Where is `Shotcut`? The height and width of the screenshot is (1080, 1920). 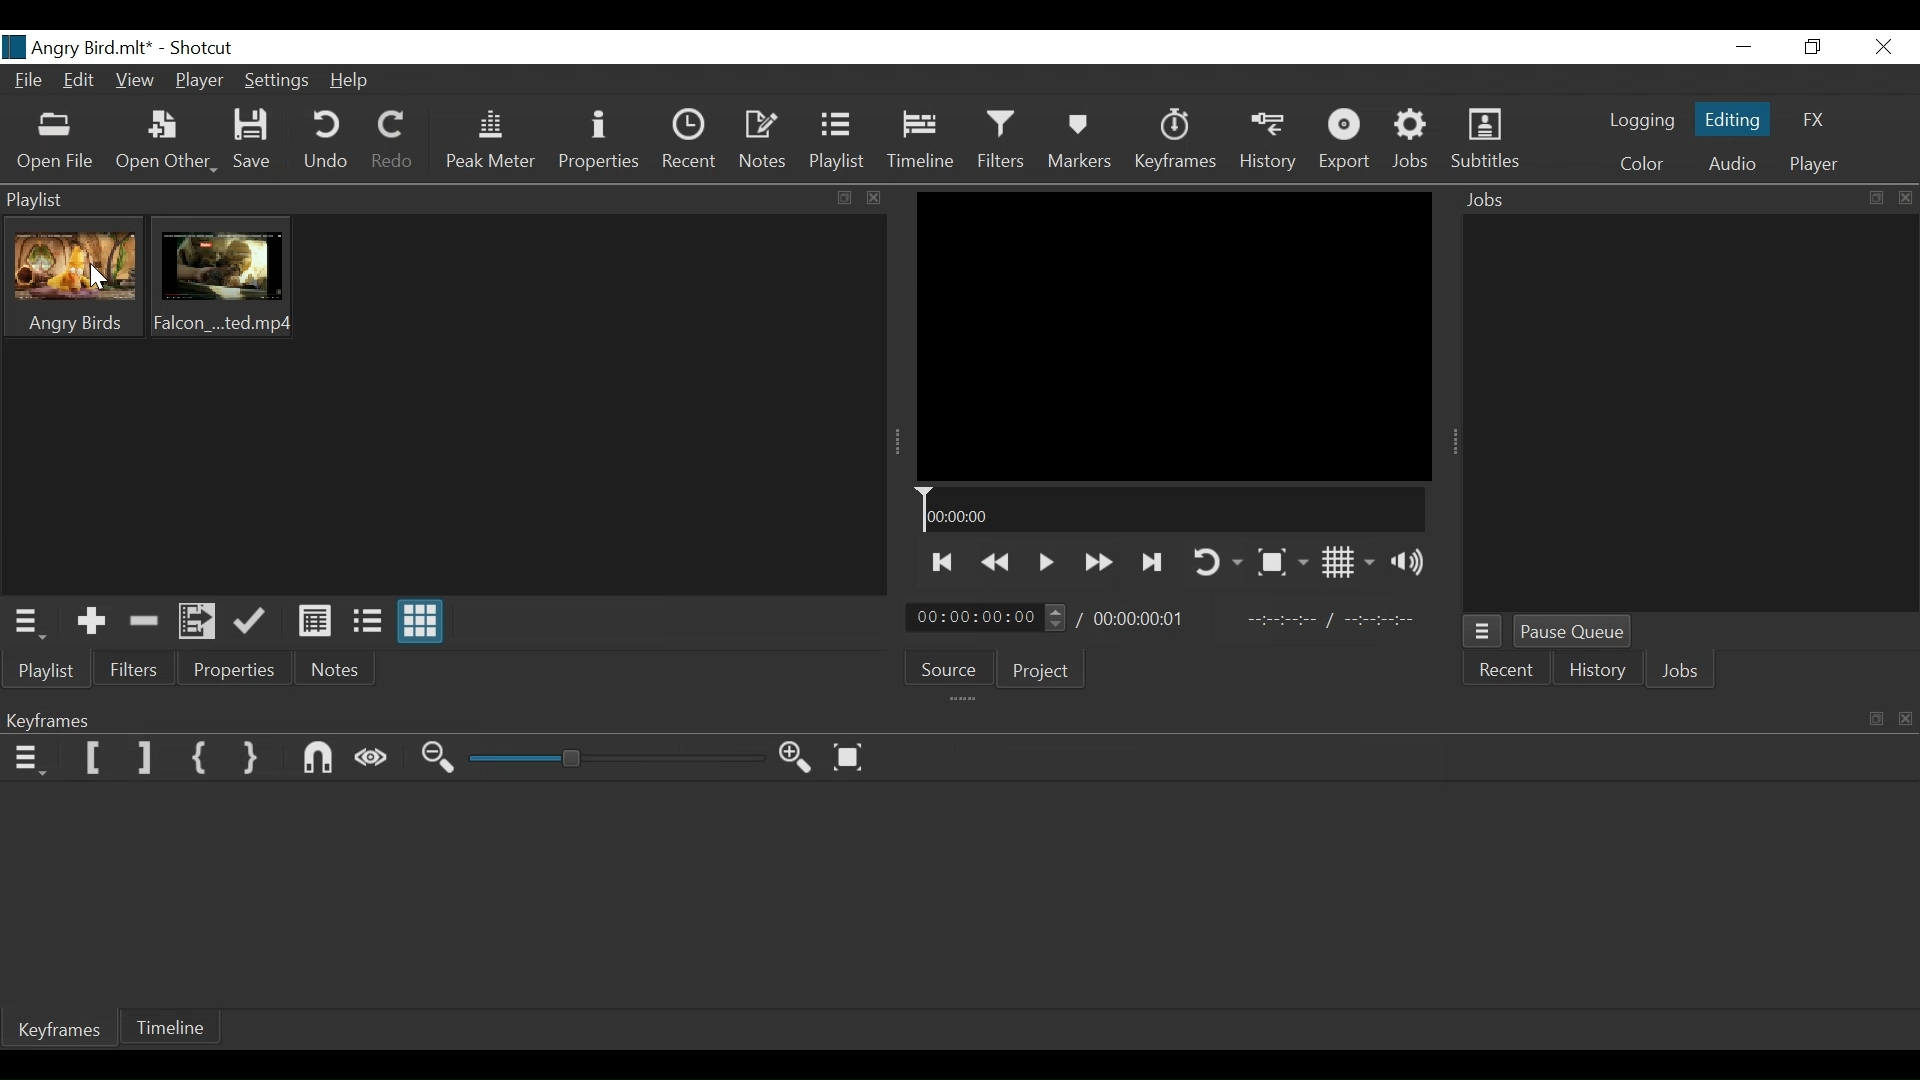
Shotcut is located at coordinates (206, 49).